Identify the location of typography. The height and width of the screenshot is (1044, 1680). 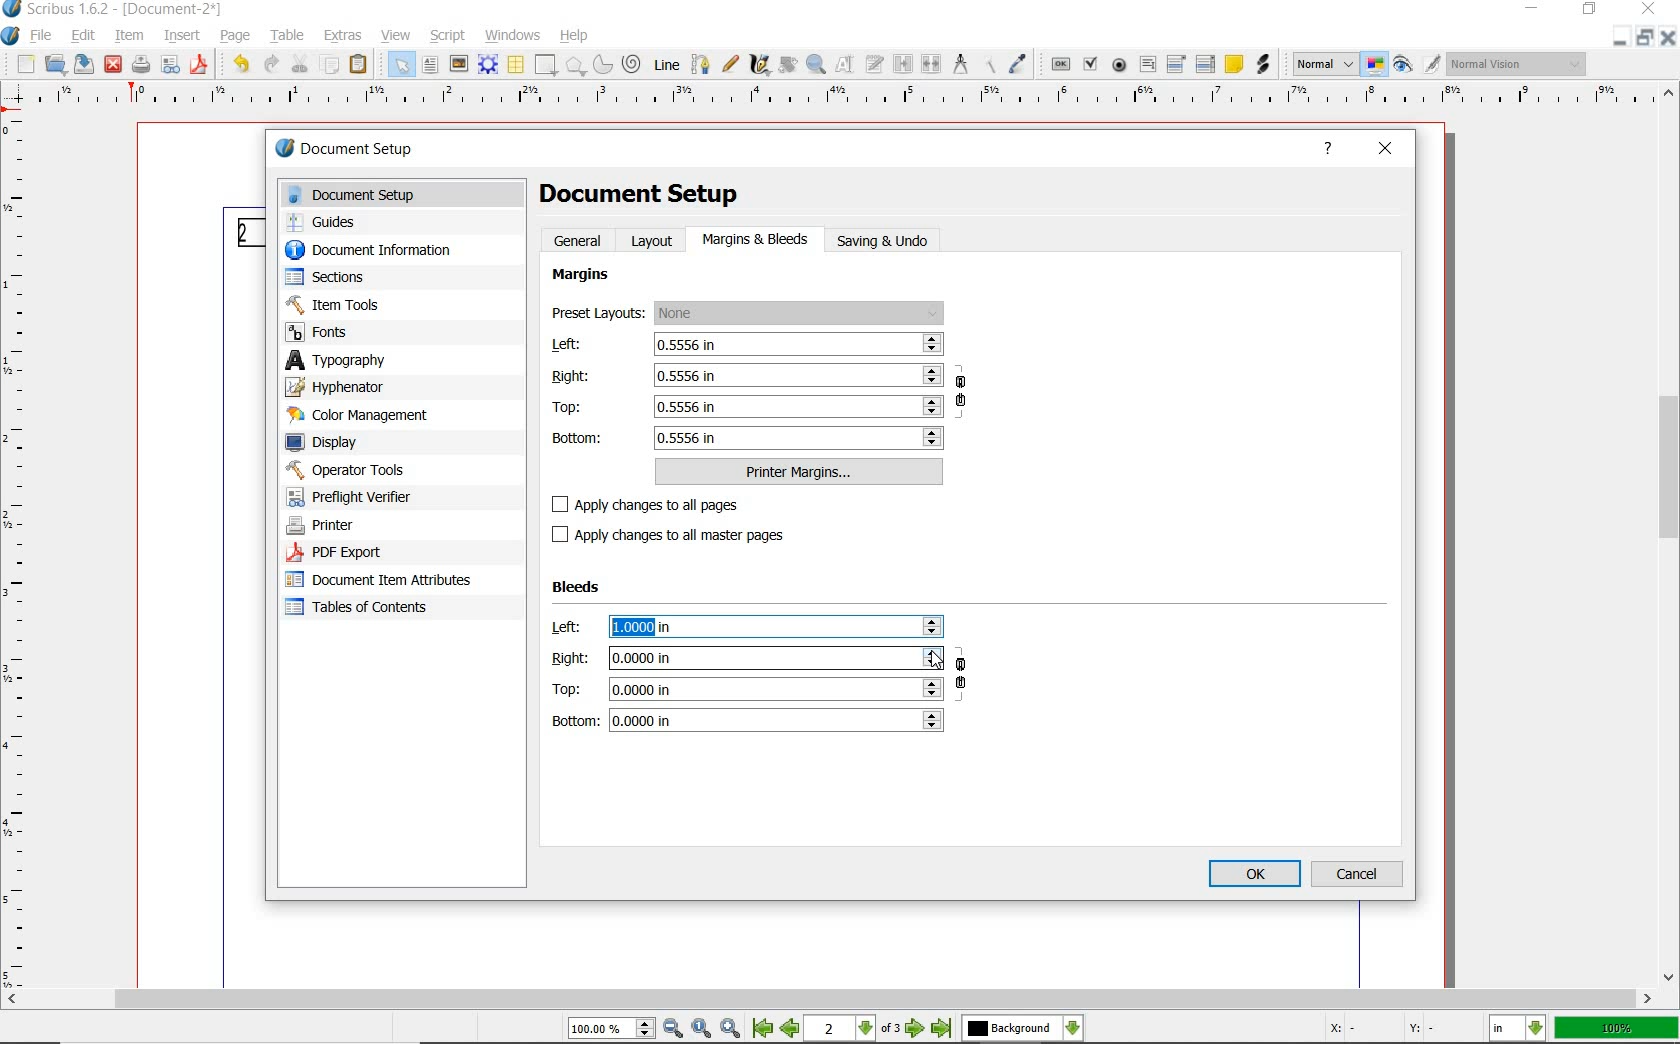
(402, 362).